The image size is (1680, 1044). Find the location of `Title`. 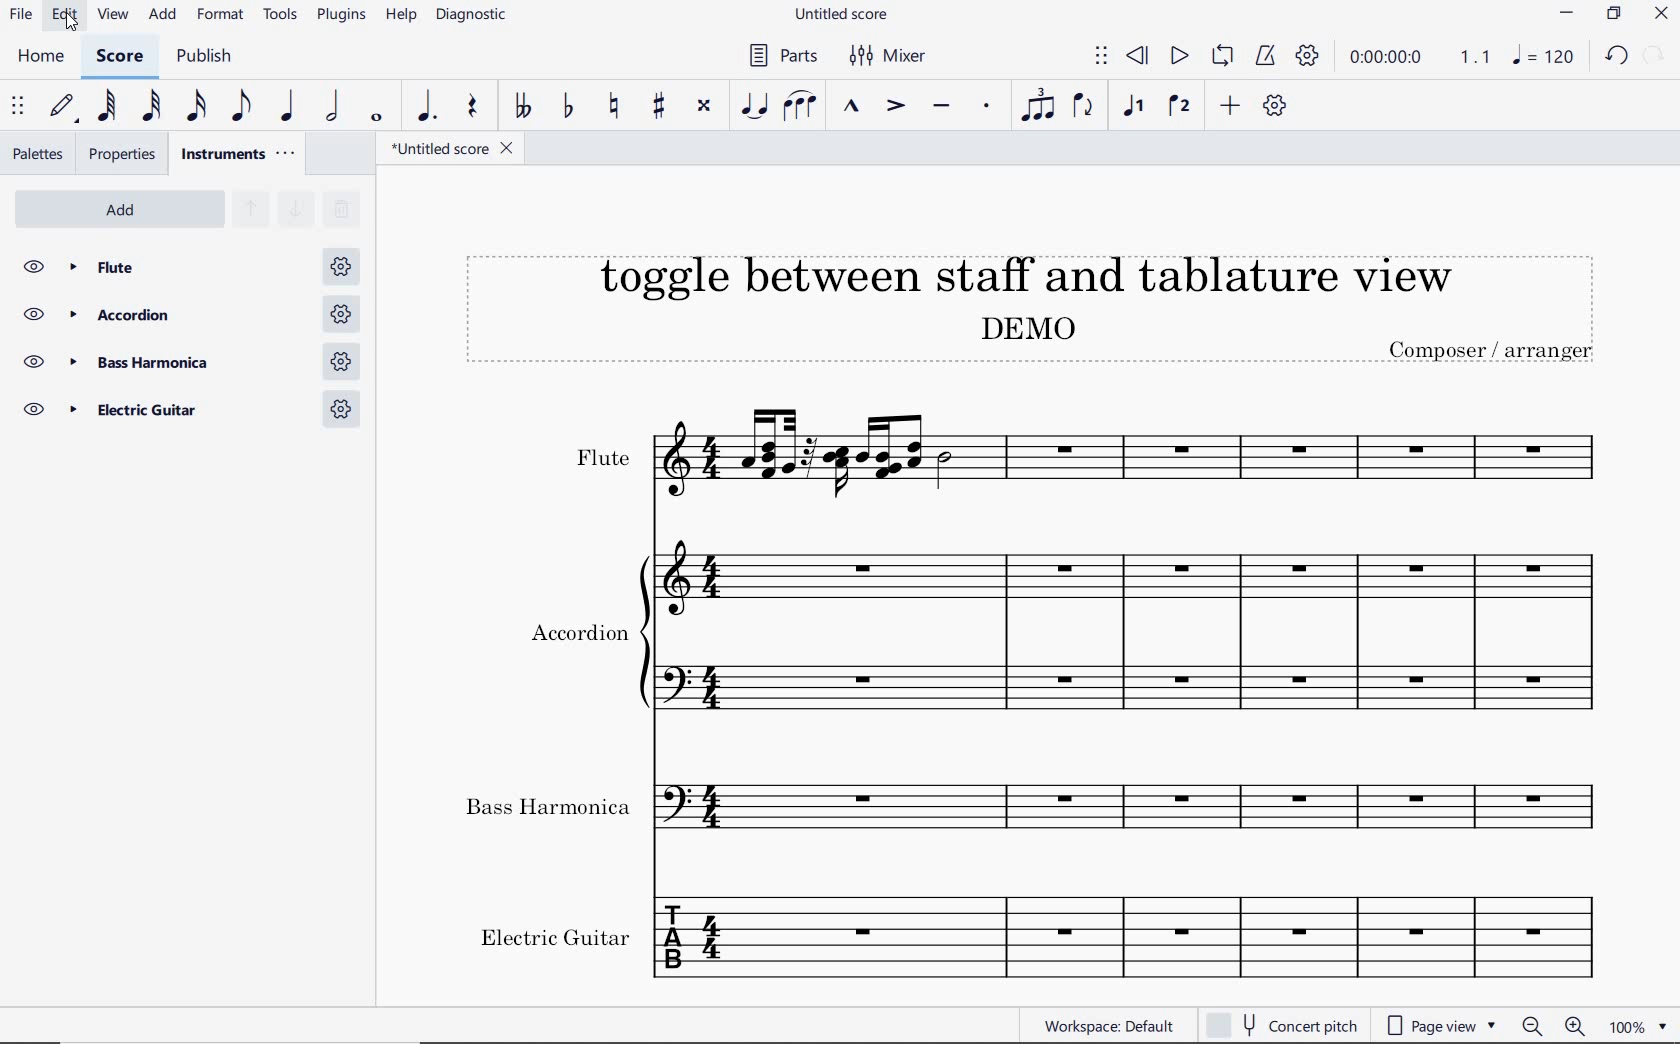

Title is located at coordinates (1040, 298).